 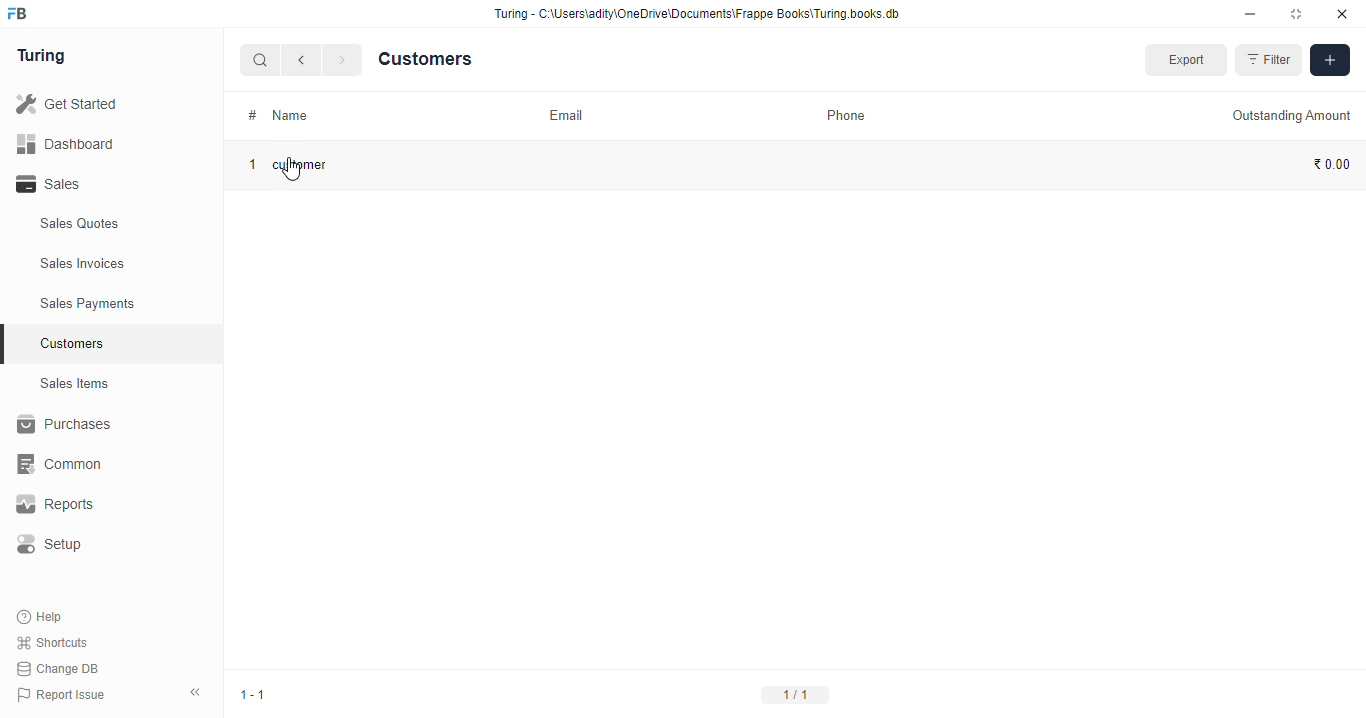 I want to click on minimise, so click(x=1251, y=14).